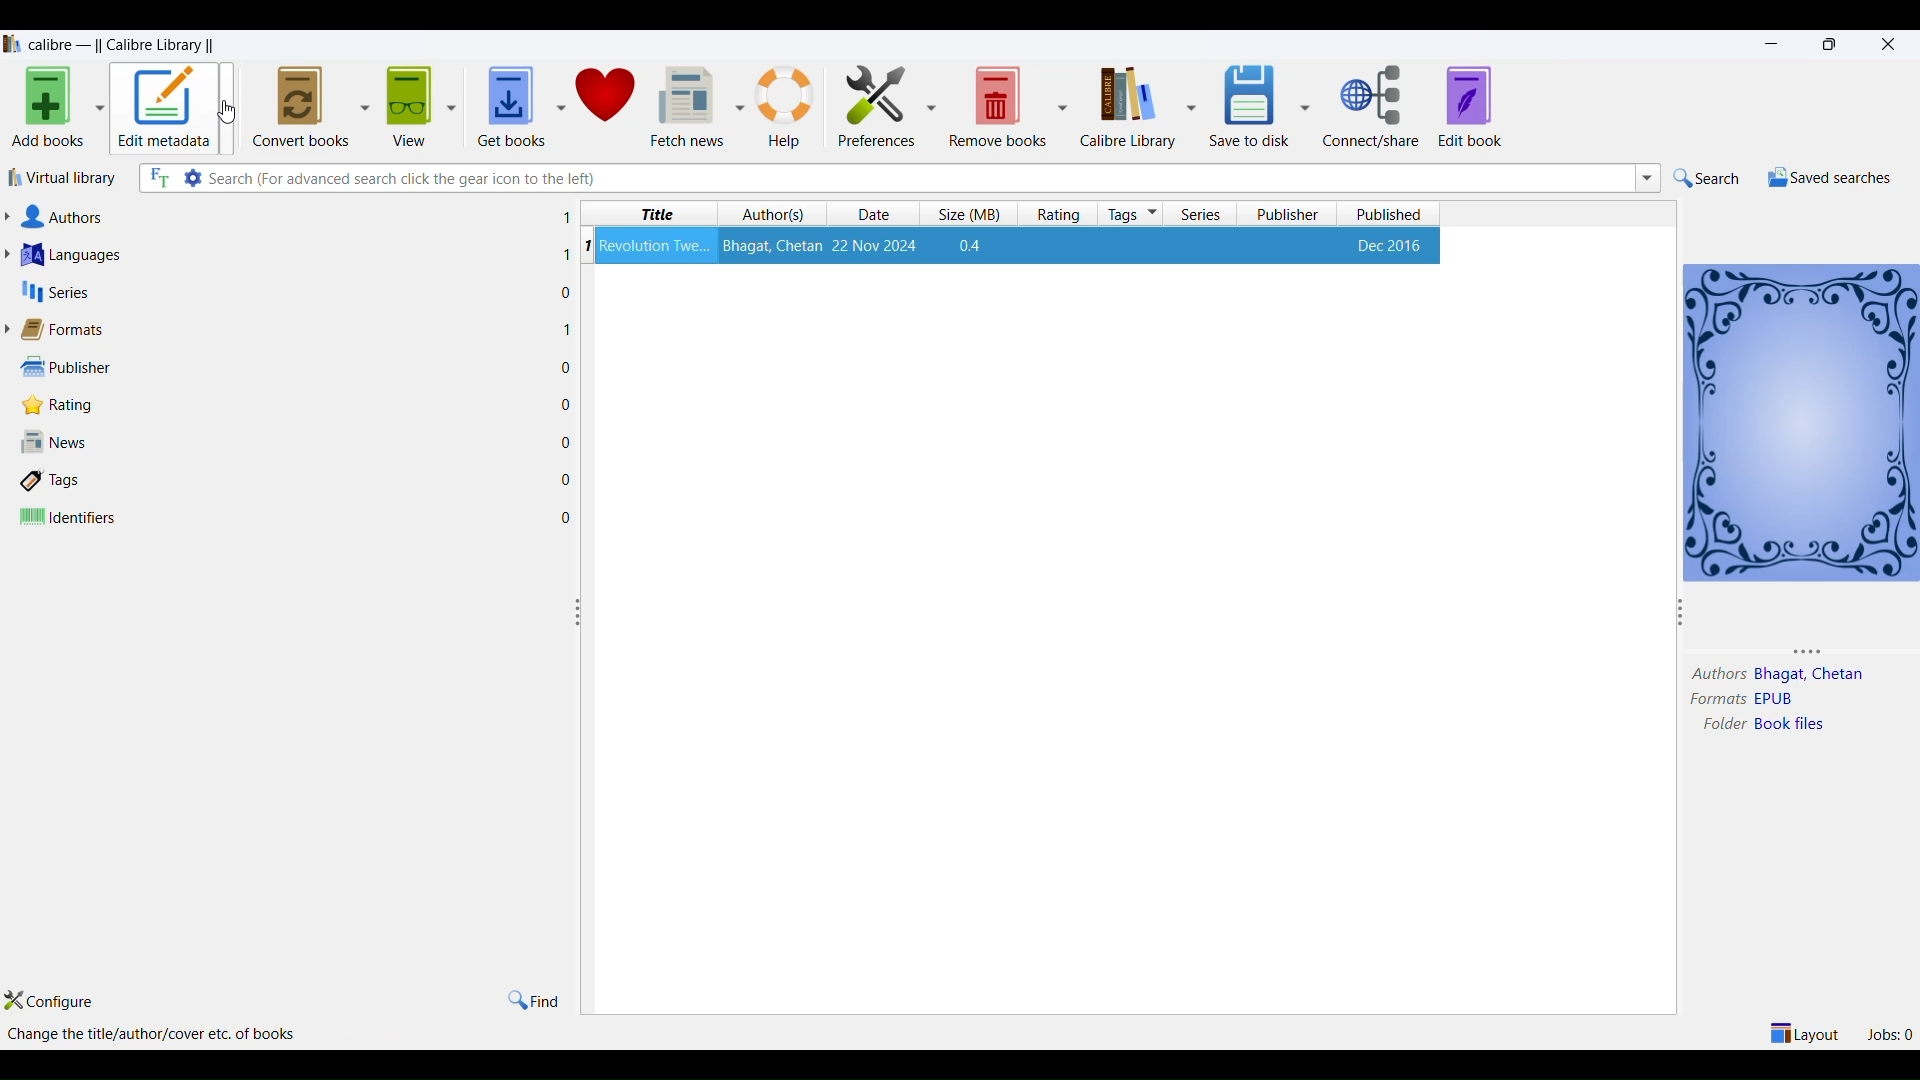  What do you see at coordinates (1061, 214) in the screenshot?
I see `rating` at bounding box center [1061, 214].